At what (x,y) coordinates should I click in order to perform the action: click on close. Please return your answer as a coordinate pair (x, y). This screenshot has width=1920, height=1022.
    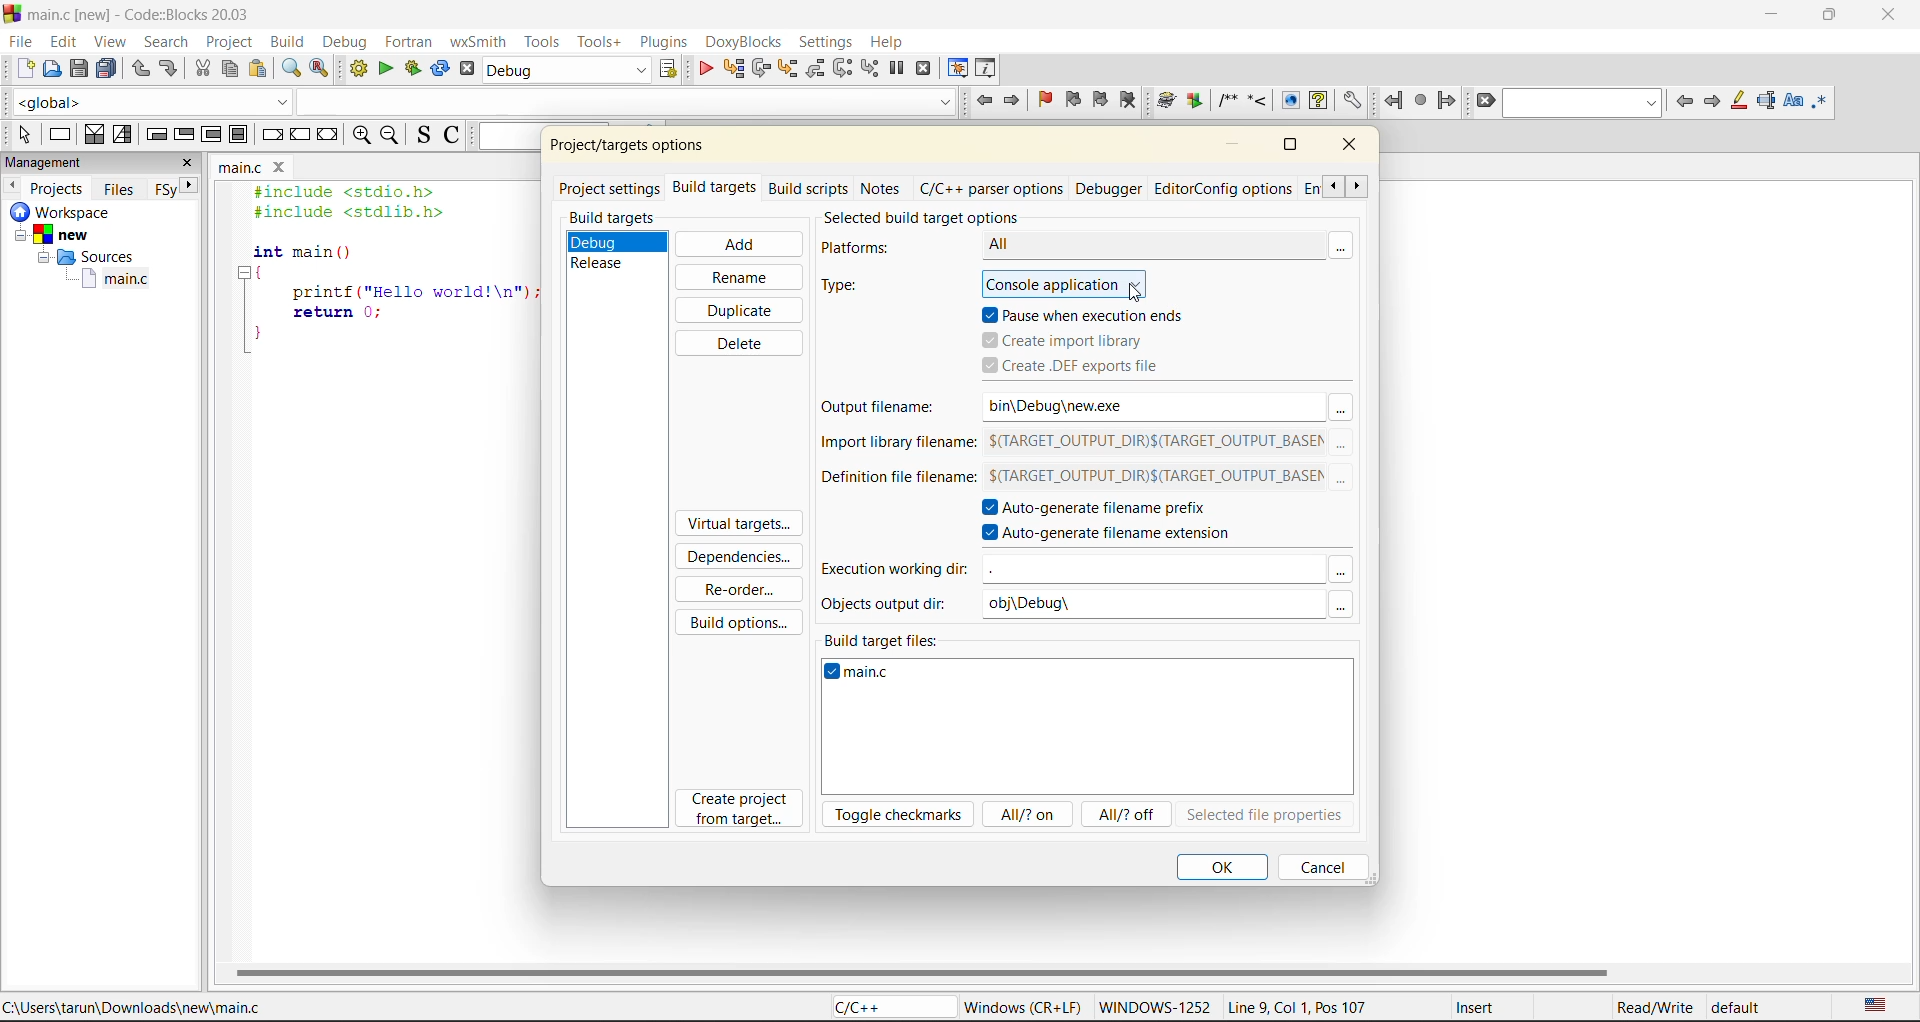
    Looking at the image, I should click on (1351, 145).